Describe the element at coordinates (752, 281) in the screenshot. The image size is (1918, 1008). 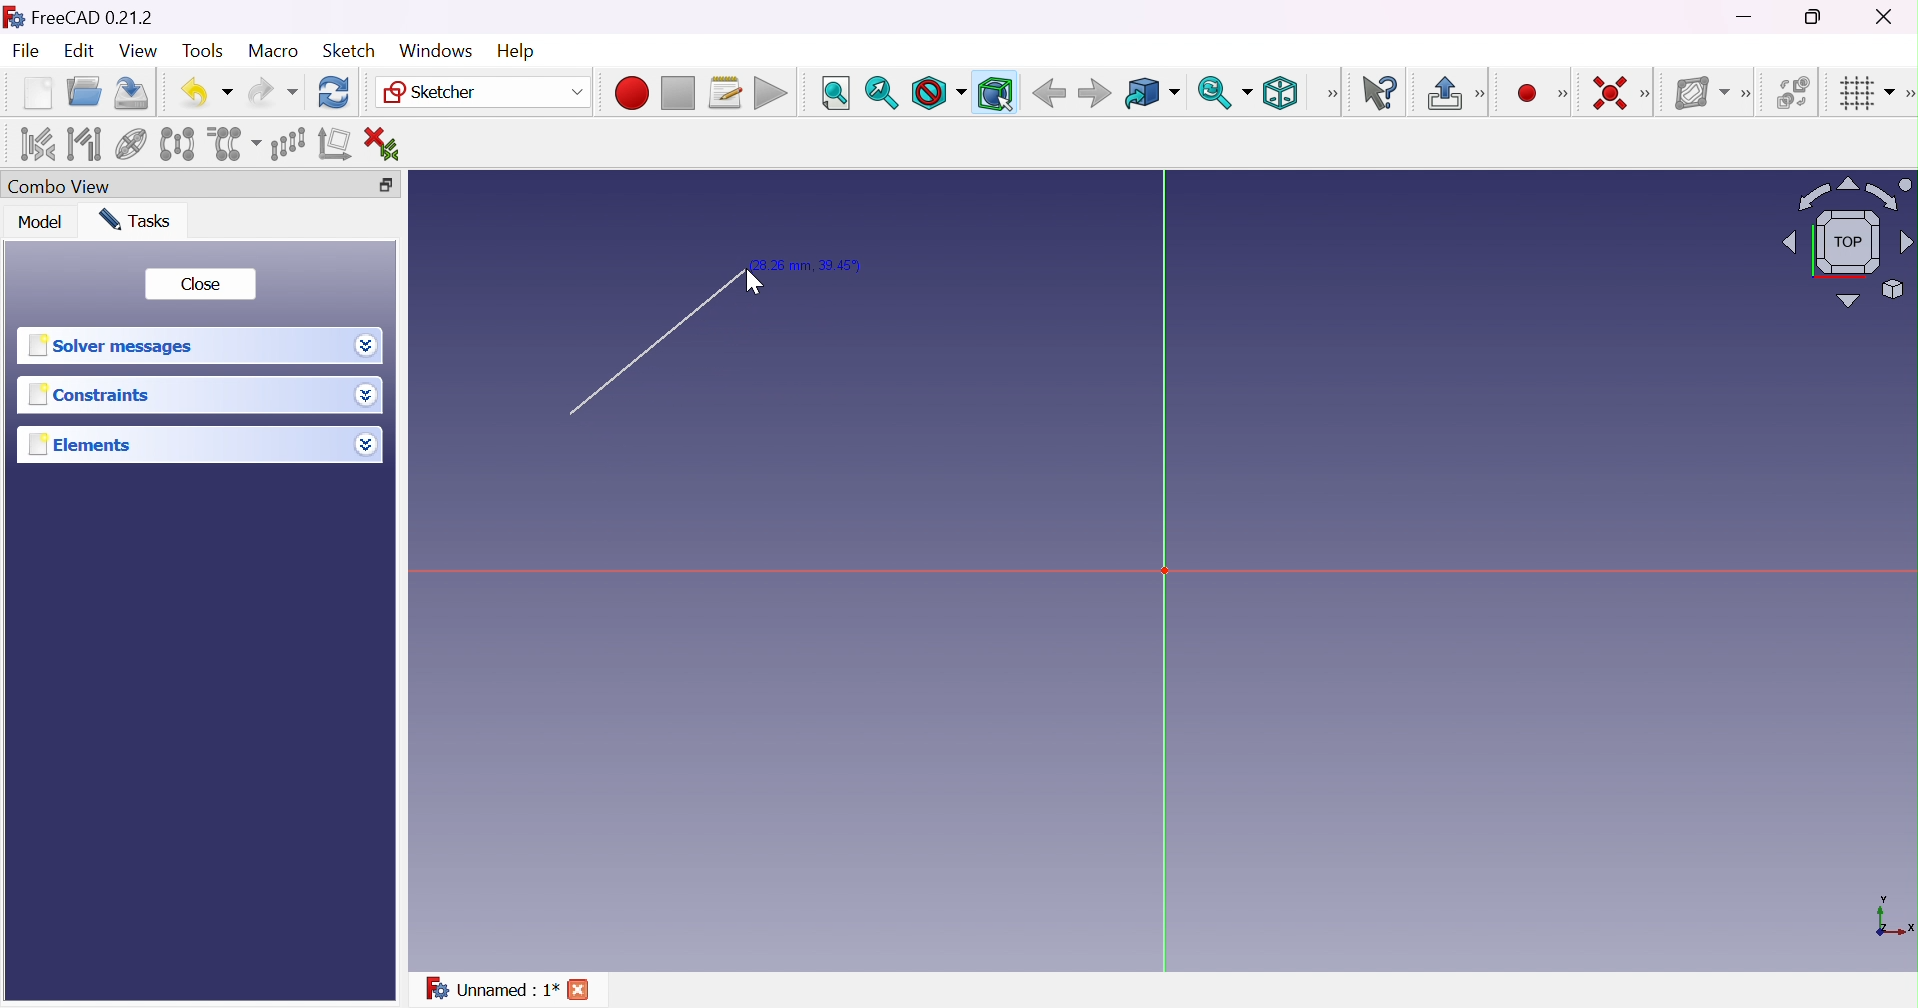
I see `Cursor` at that location.